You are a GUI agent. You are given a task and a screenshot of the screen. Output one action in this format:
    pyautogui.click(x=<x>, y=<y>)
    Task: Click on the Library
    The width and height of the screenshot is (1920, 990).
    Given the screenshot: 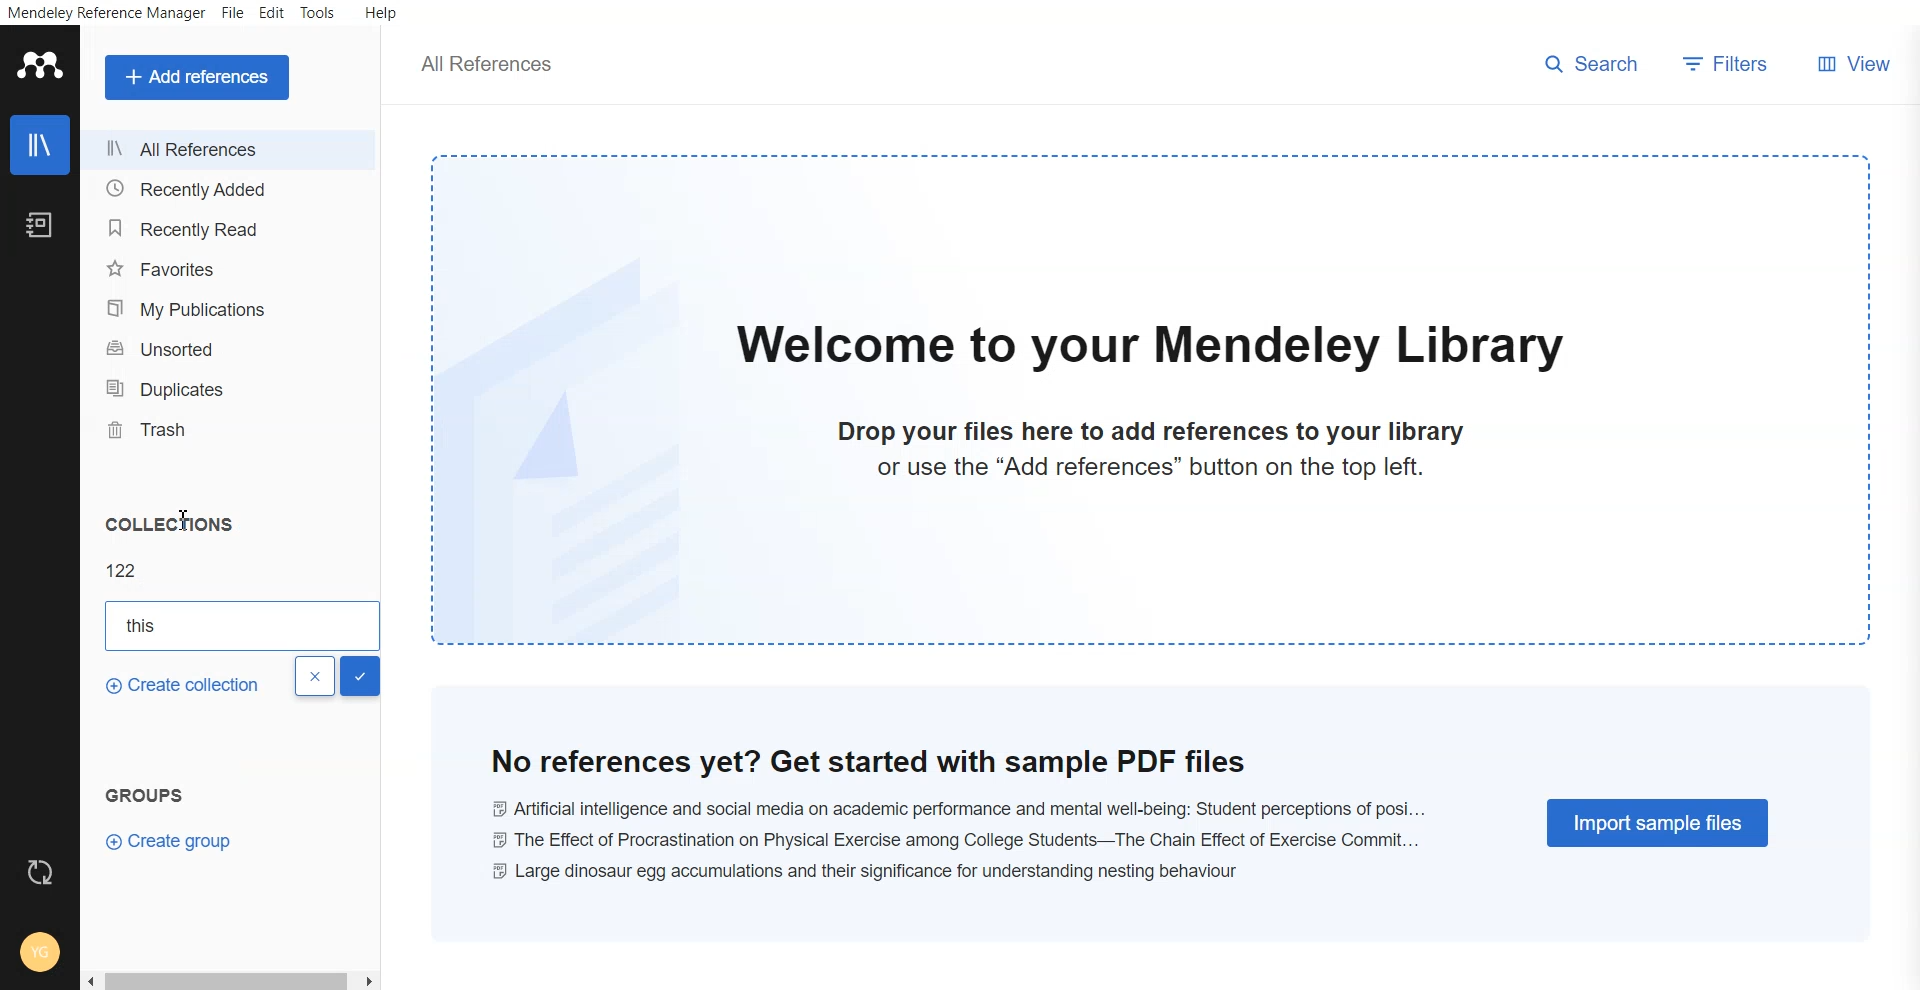 What is the action you would take?
    pyautogui.click(x=41, y=145)
    